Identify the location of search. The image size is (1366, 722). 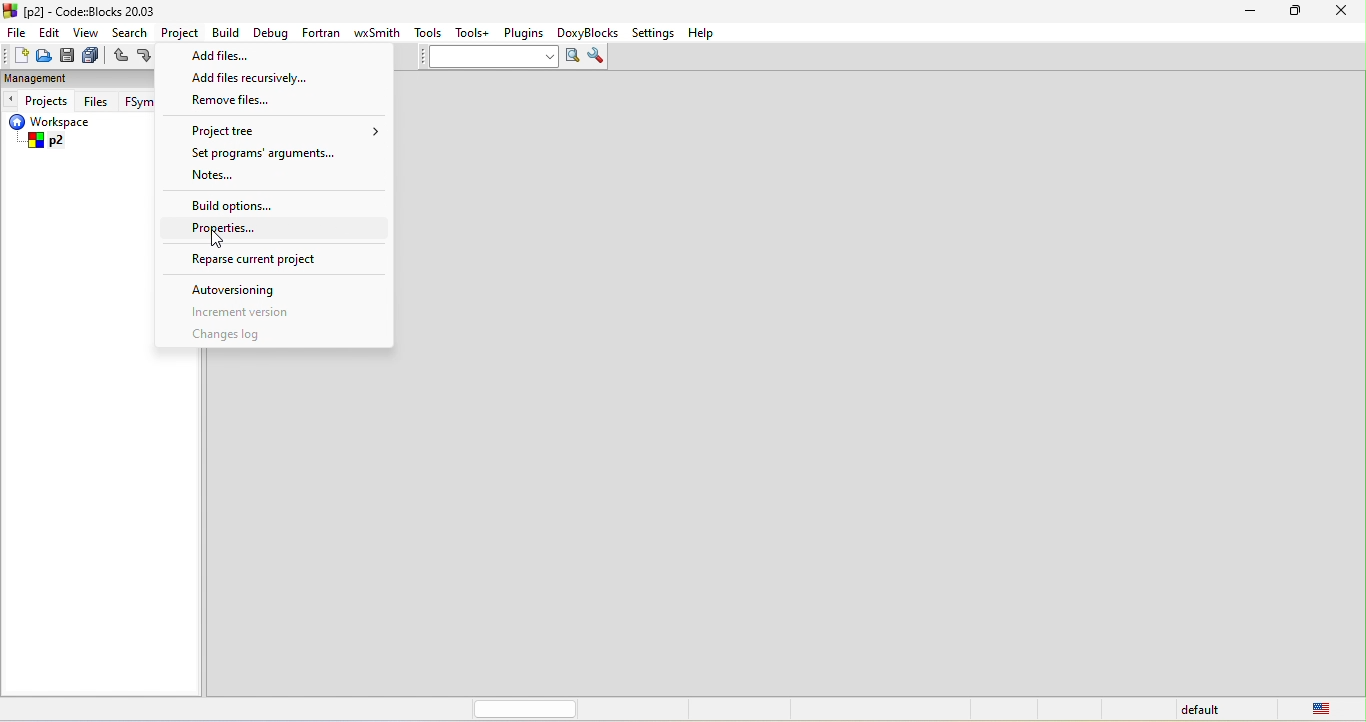
(130, 31).